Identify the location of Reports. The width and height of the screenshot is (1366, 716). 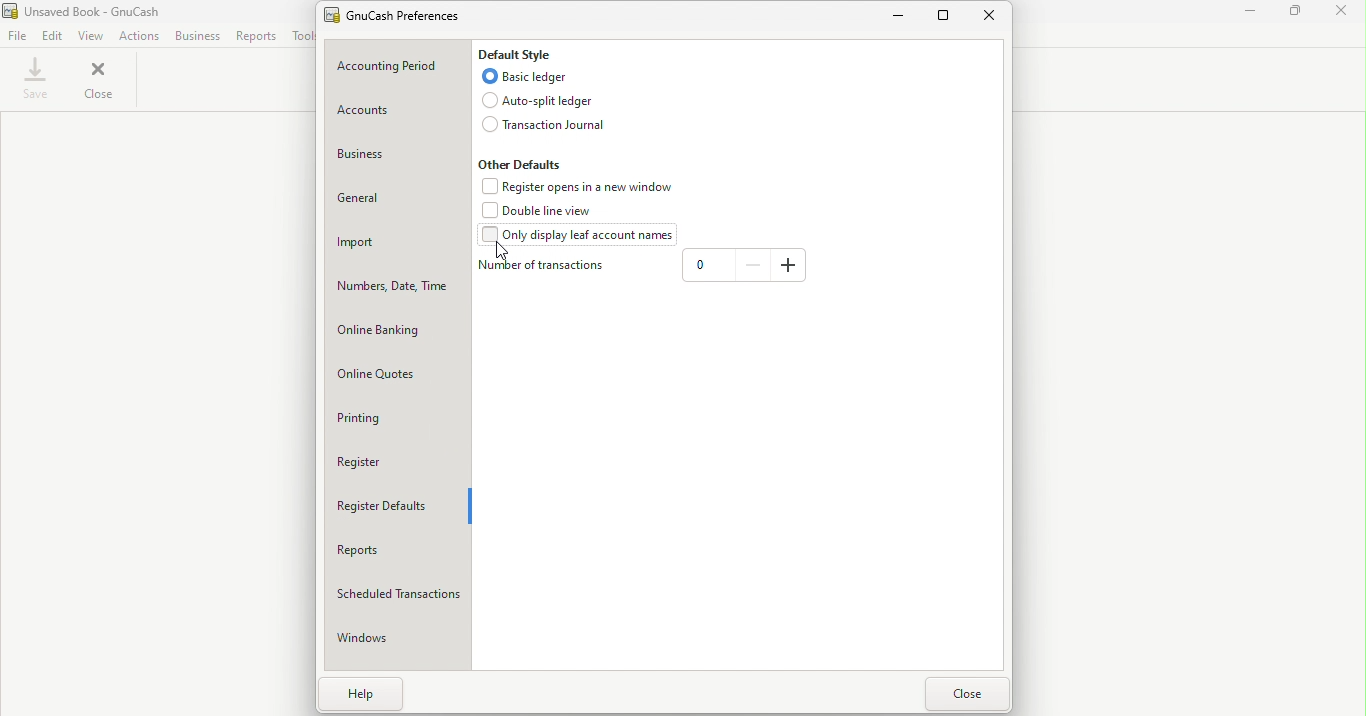
(257, 35).